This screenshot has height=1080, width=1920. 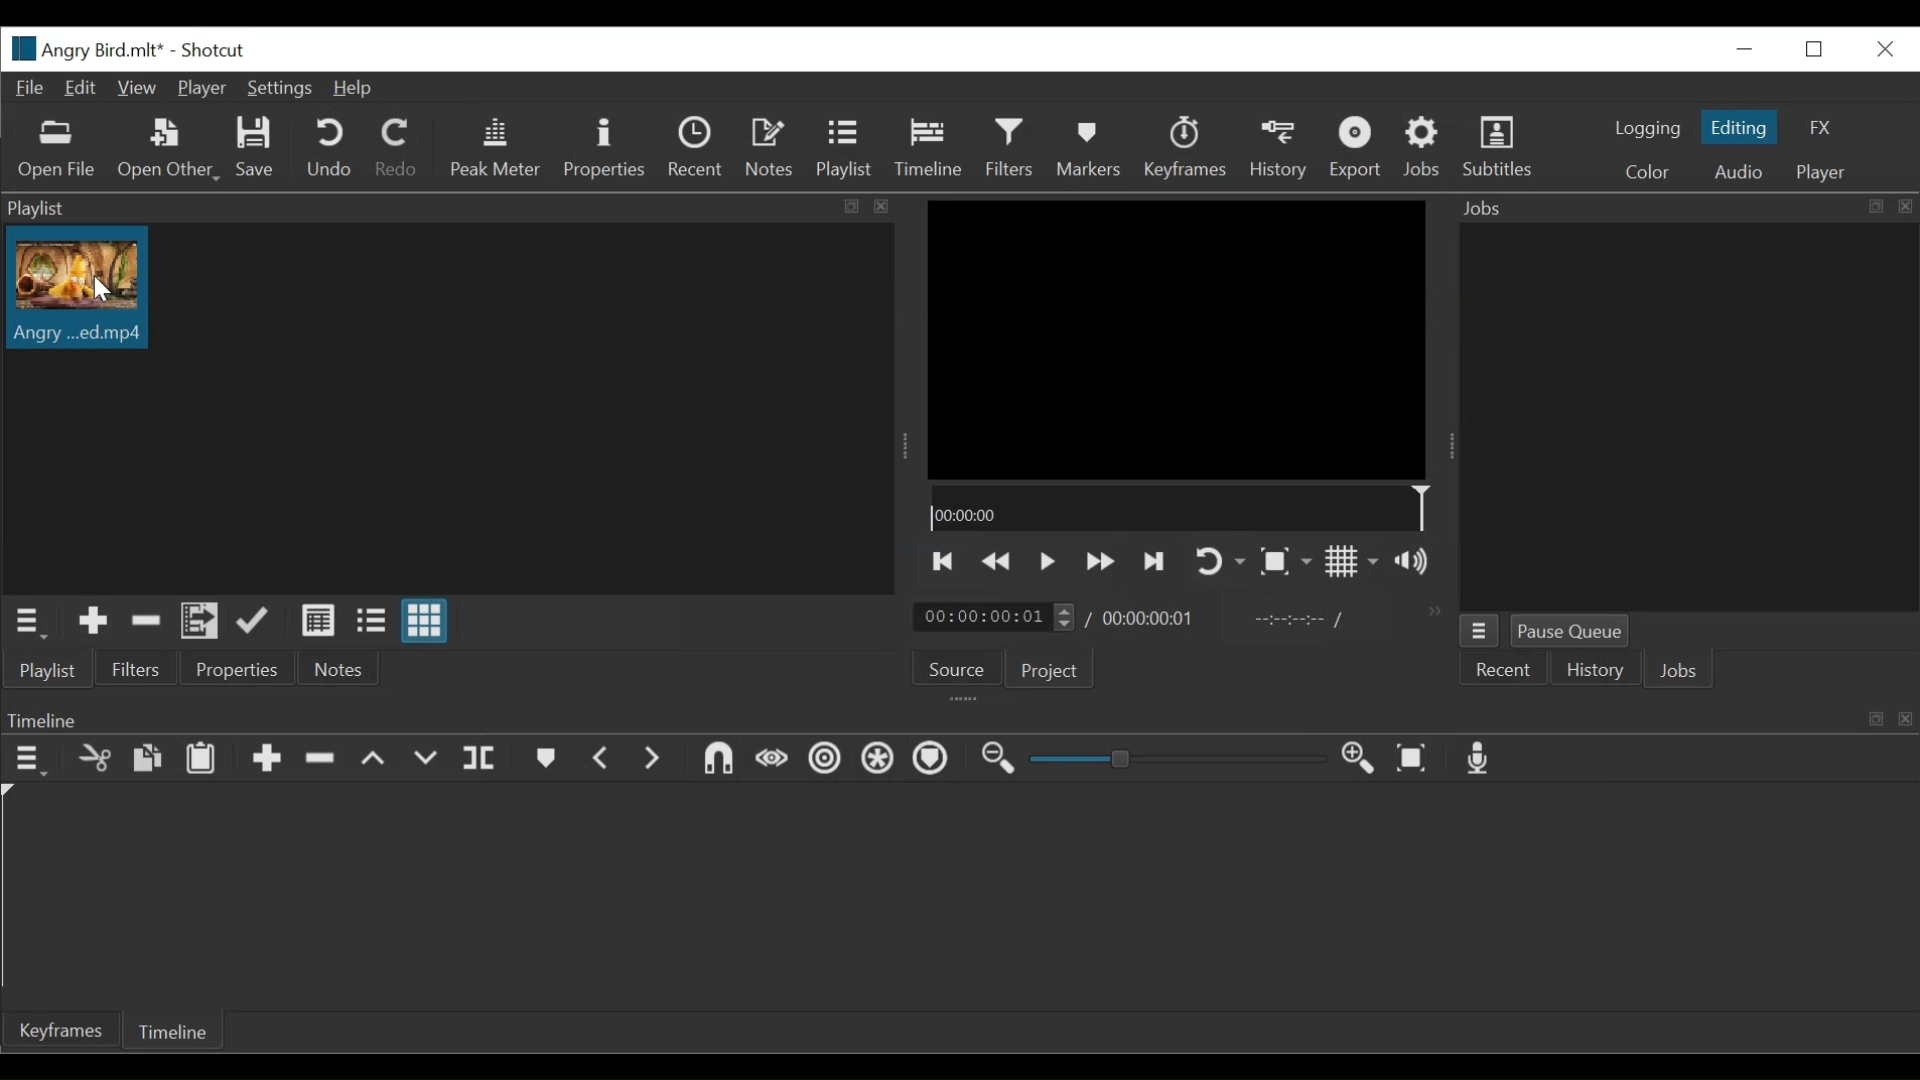 What do you see at coordinates (1359, 758) in the screenshot?
I see `Zoom timeline in` at bounding box center [1359, 758].